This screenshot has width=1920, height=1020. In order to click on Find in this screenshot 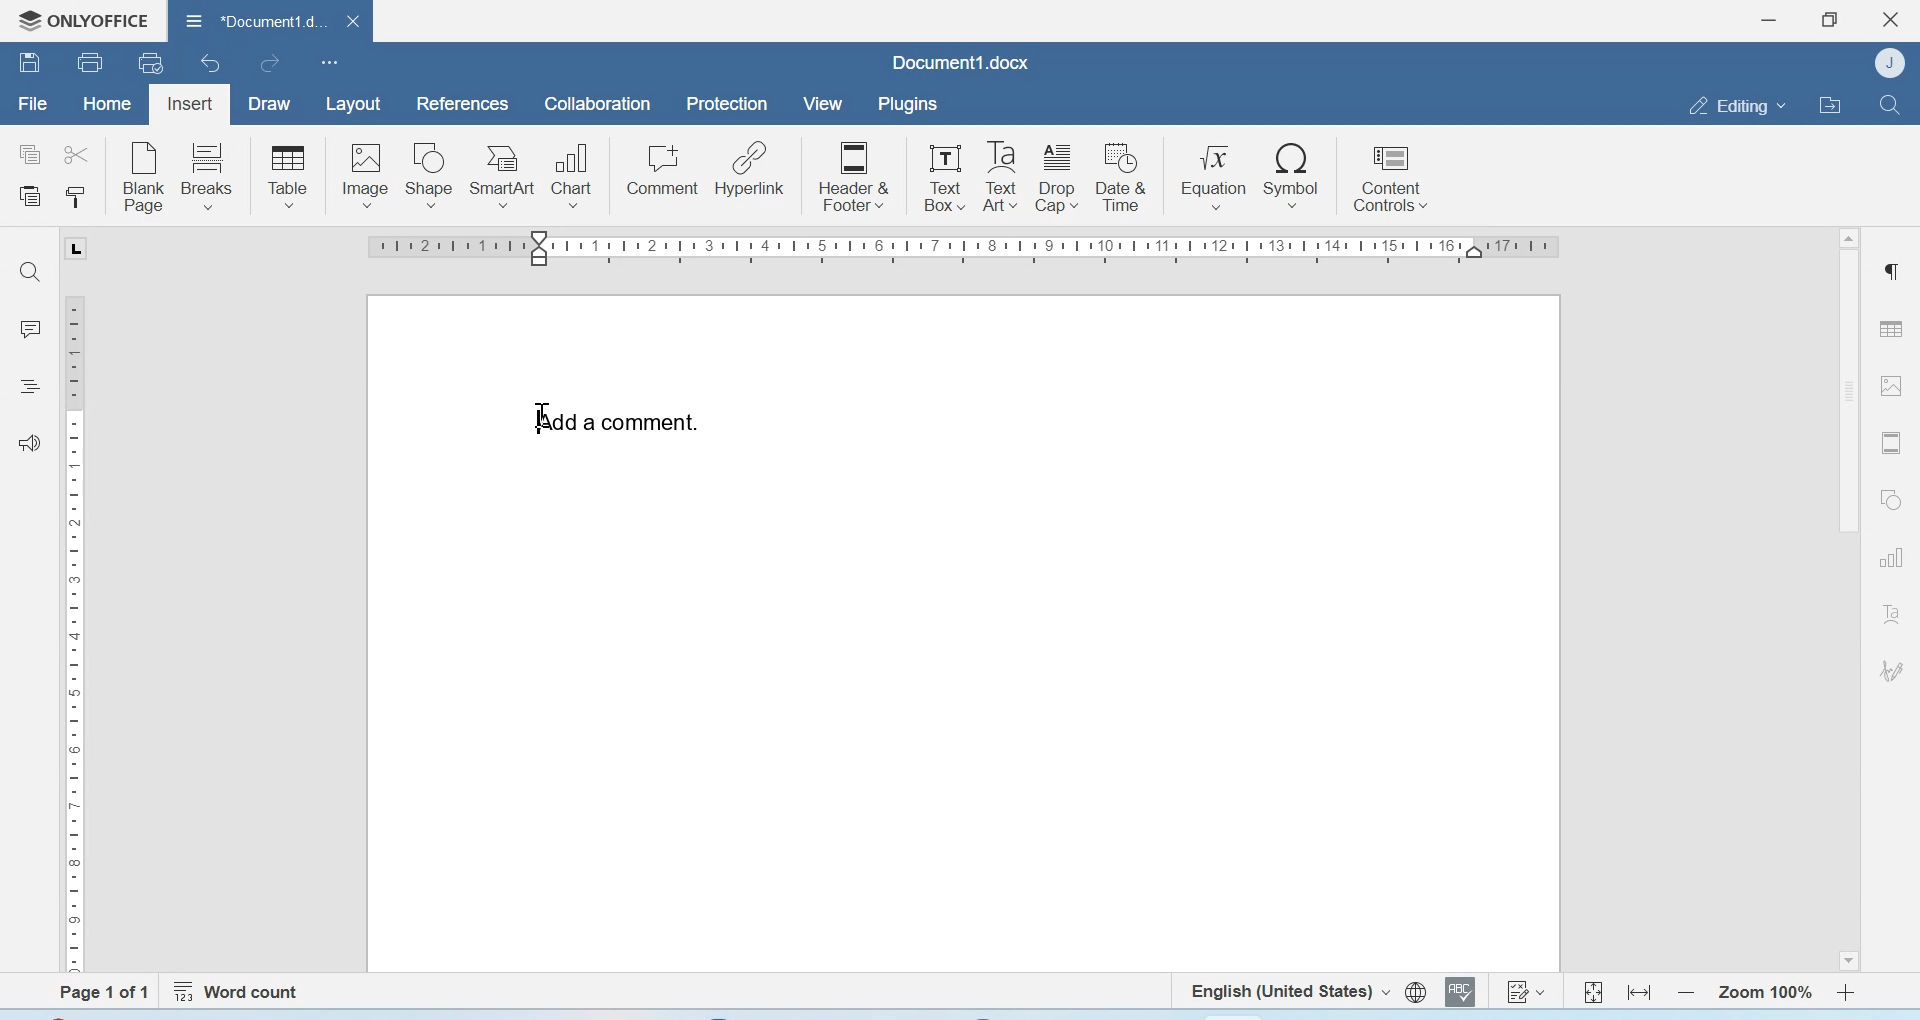, I will do `click(28, 270)`.